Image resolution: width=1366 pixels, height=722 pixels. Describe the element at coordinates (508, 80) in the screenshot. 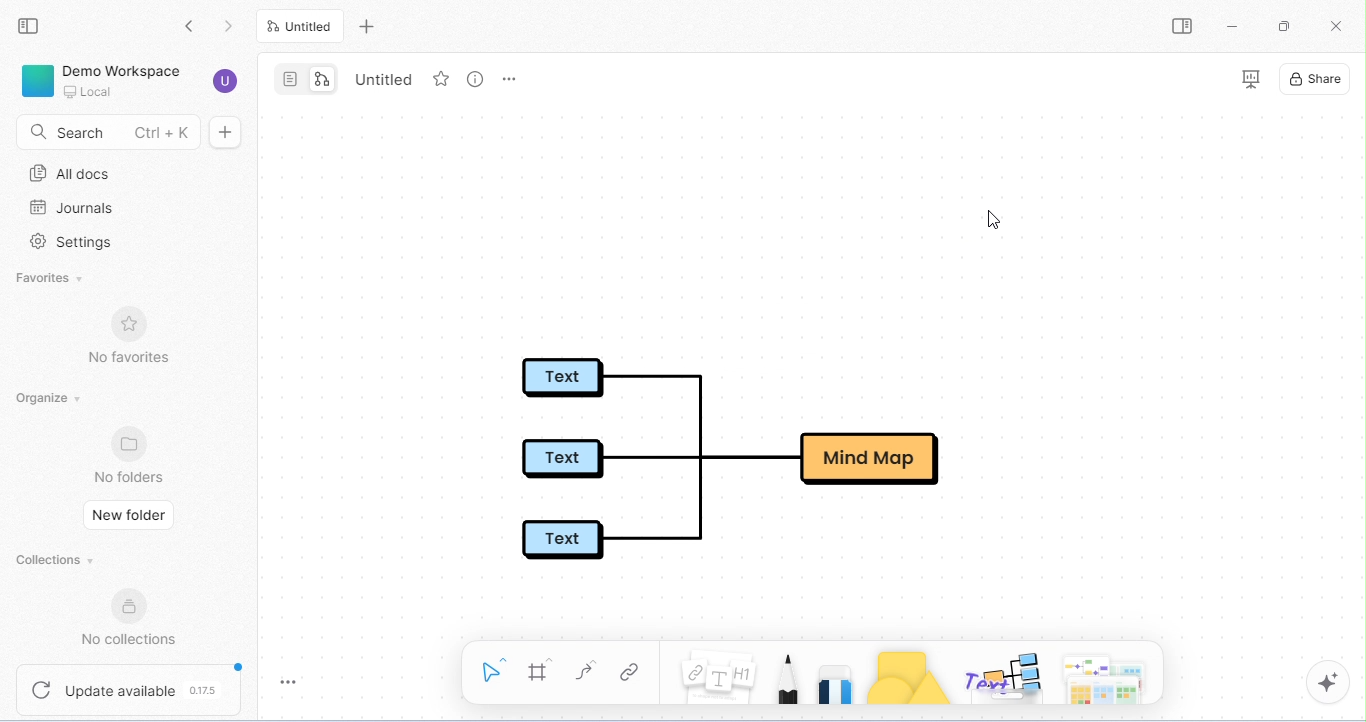

I see `tab options` at that location.